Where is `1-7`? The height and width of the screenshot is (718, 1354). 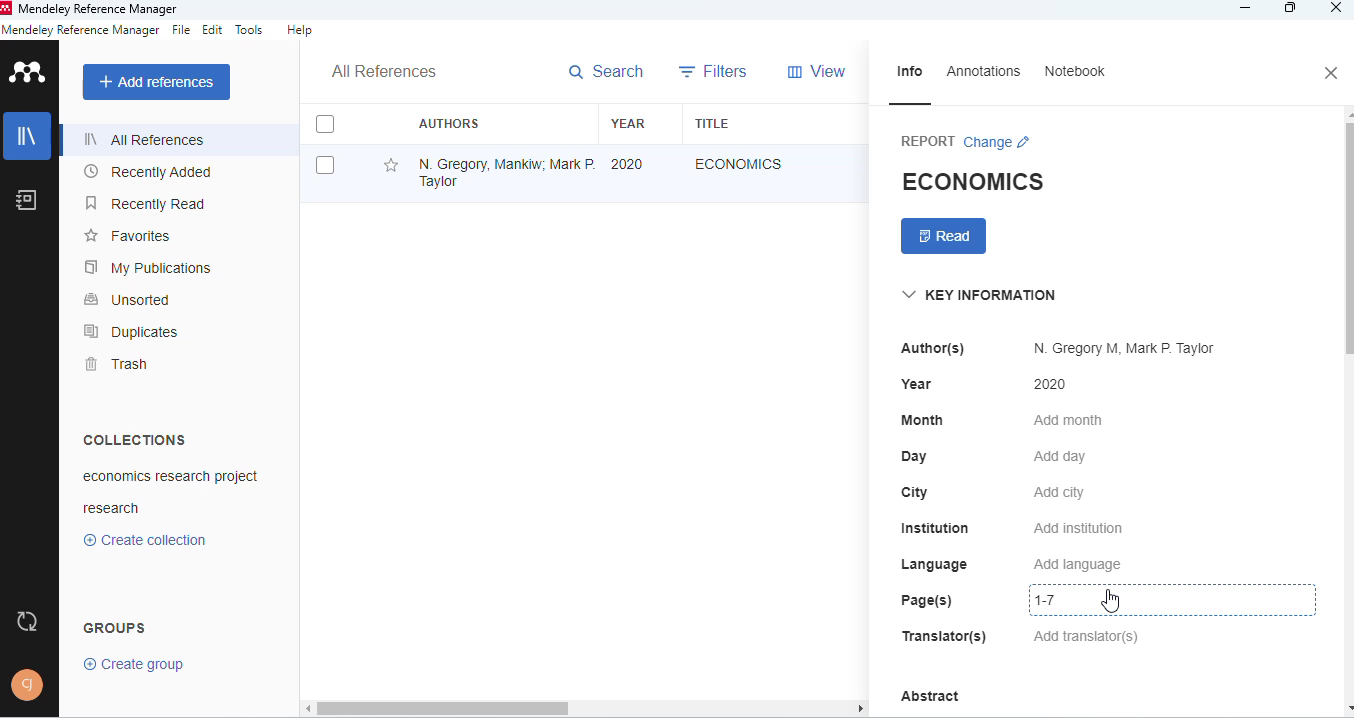 1-7 is located at coordinates (1062, 600).